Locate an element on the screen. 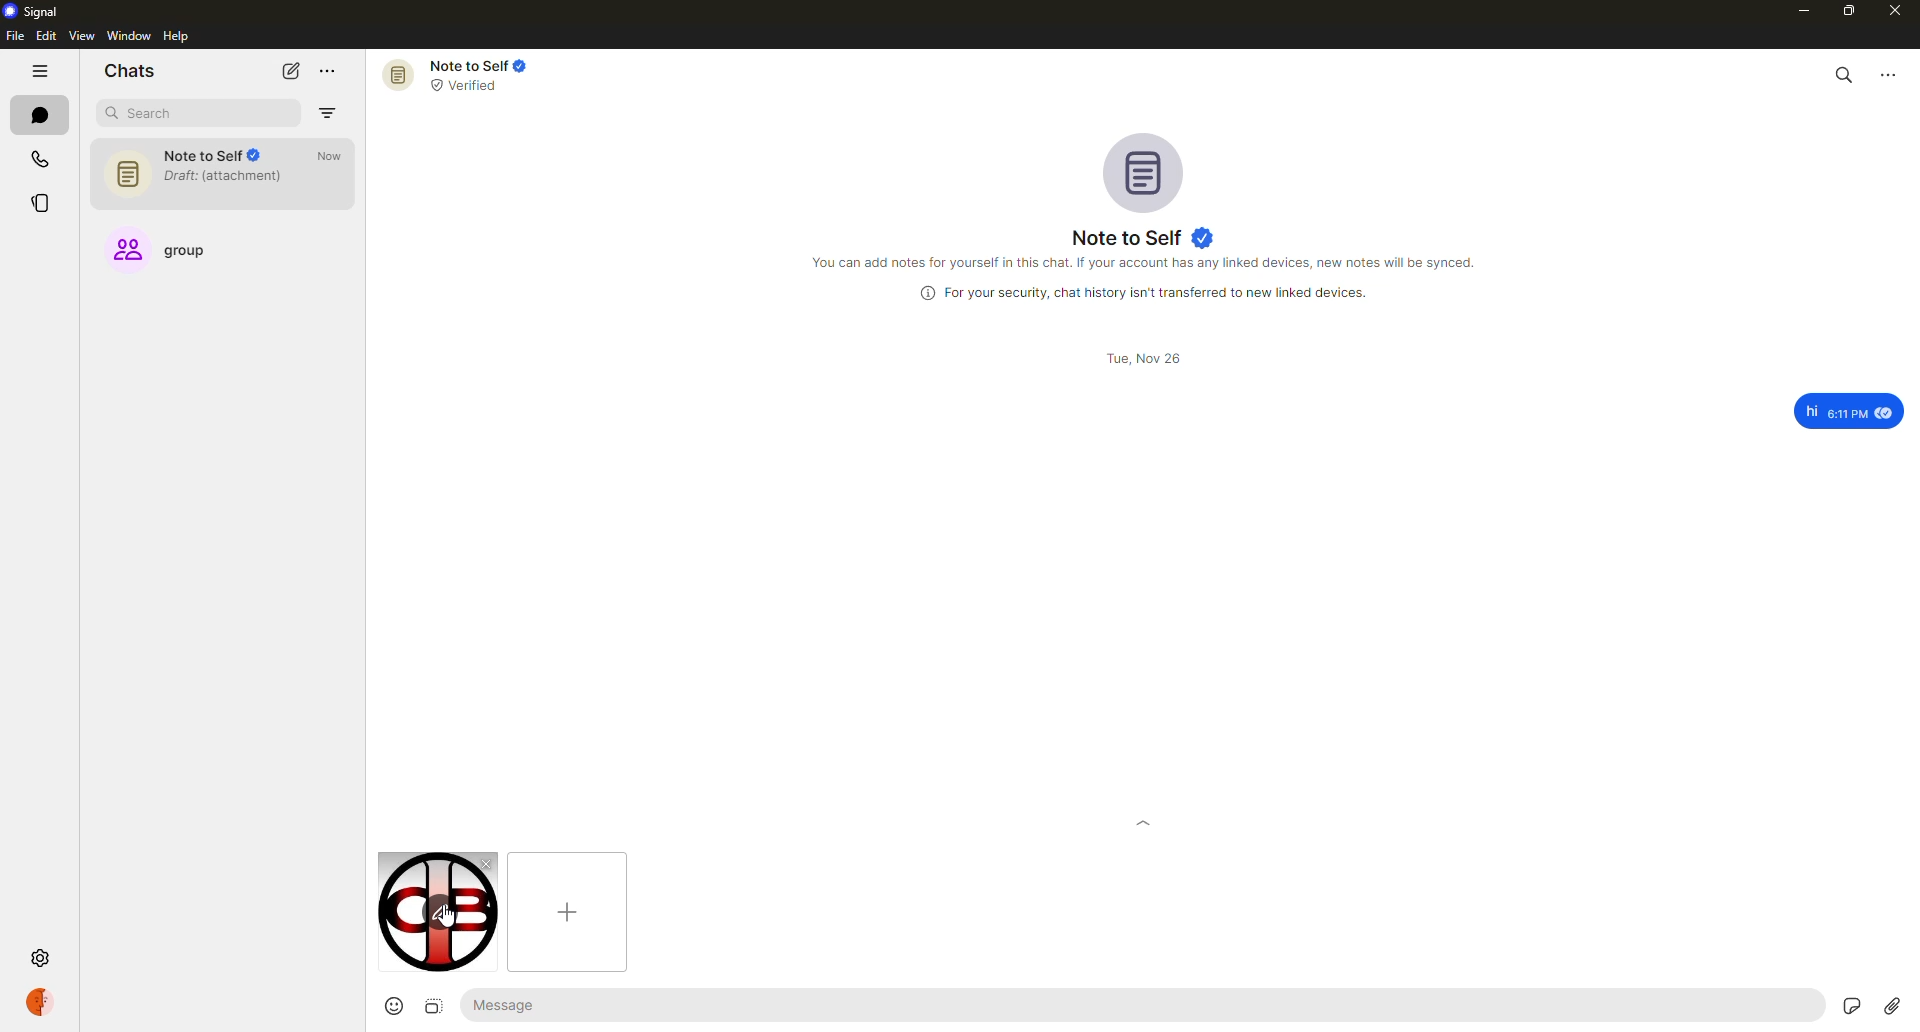 The image size is (1920, 1032). view is located at coordinates (81, 37).